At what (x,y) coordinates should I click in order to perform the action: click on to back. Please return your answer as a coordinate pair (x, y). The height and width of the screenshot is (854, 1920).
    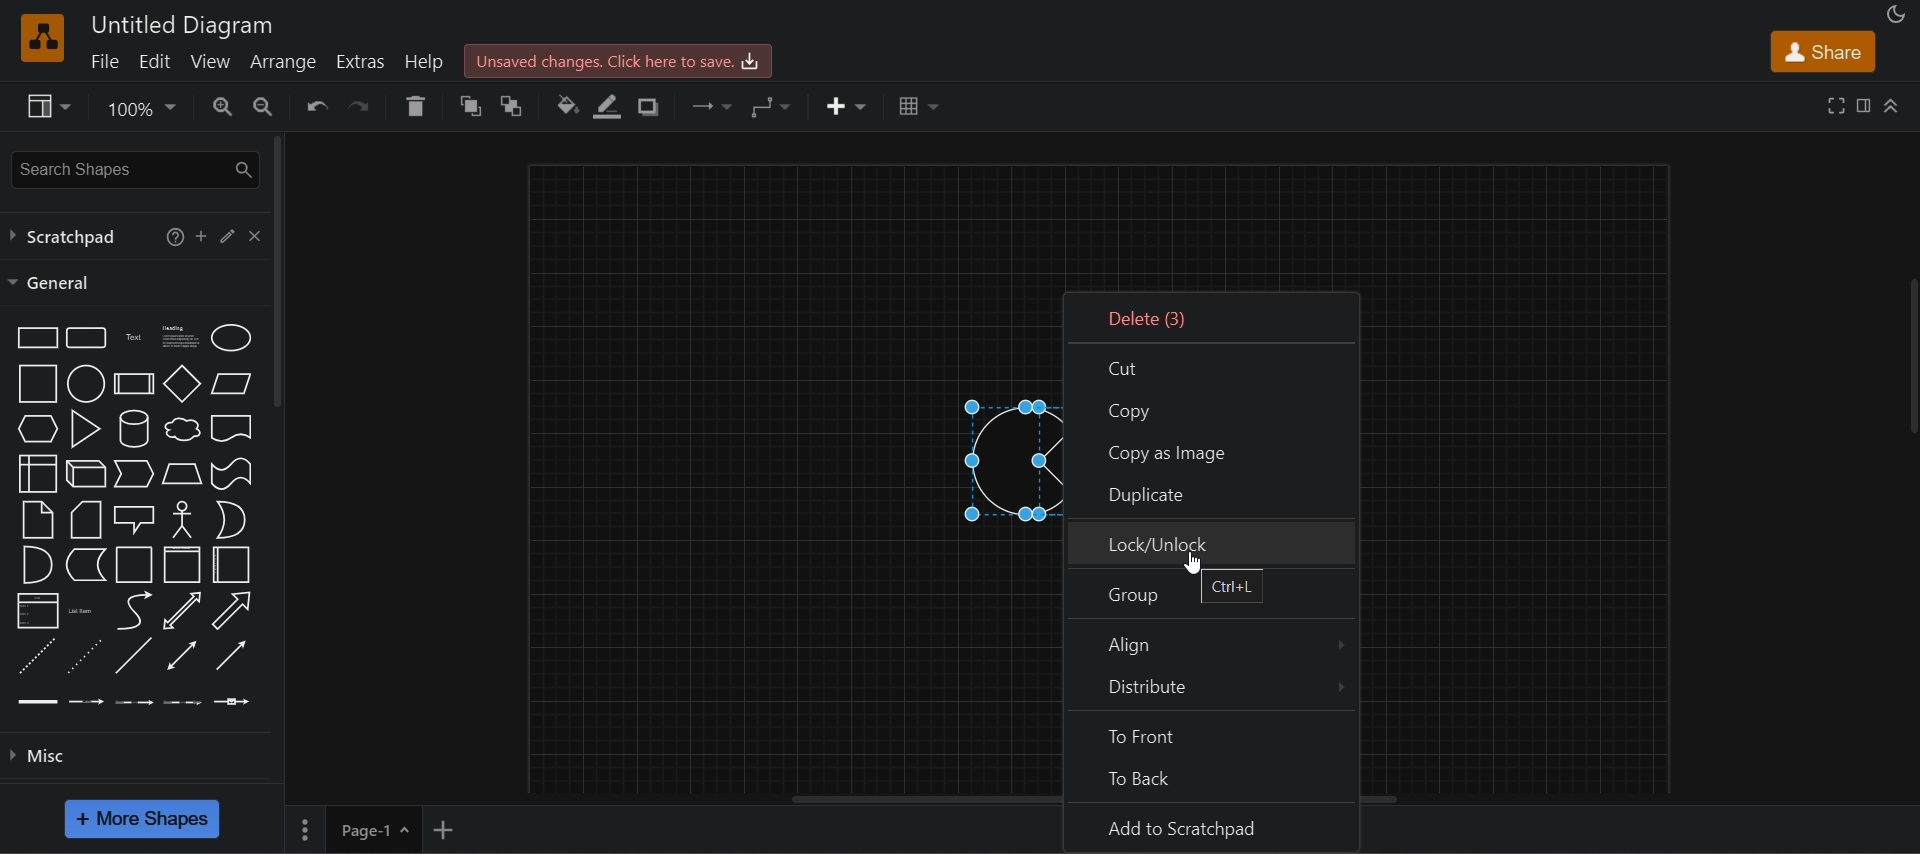
    Looking at the image, I should click on (513, 106).